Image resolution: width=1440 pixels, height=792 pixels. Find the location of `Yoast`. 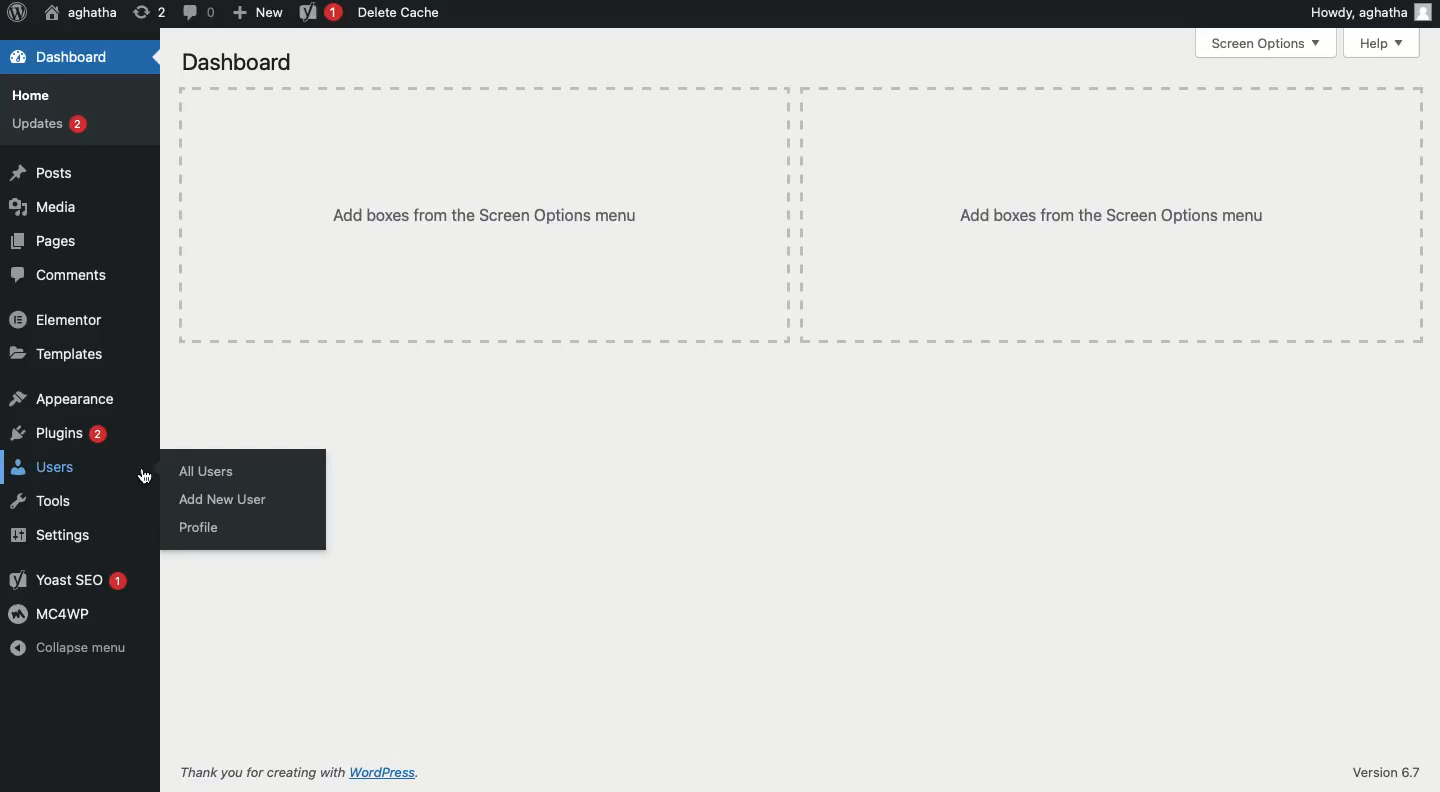

Yoast is located at coordinates (67, 582).